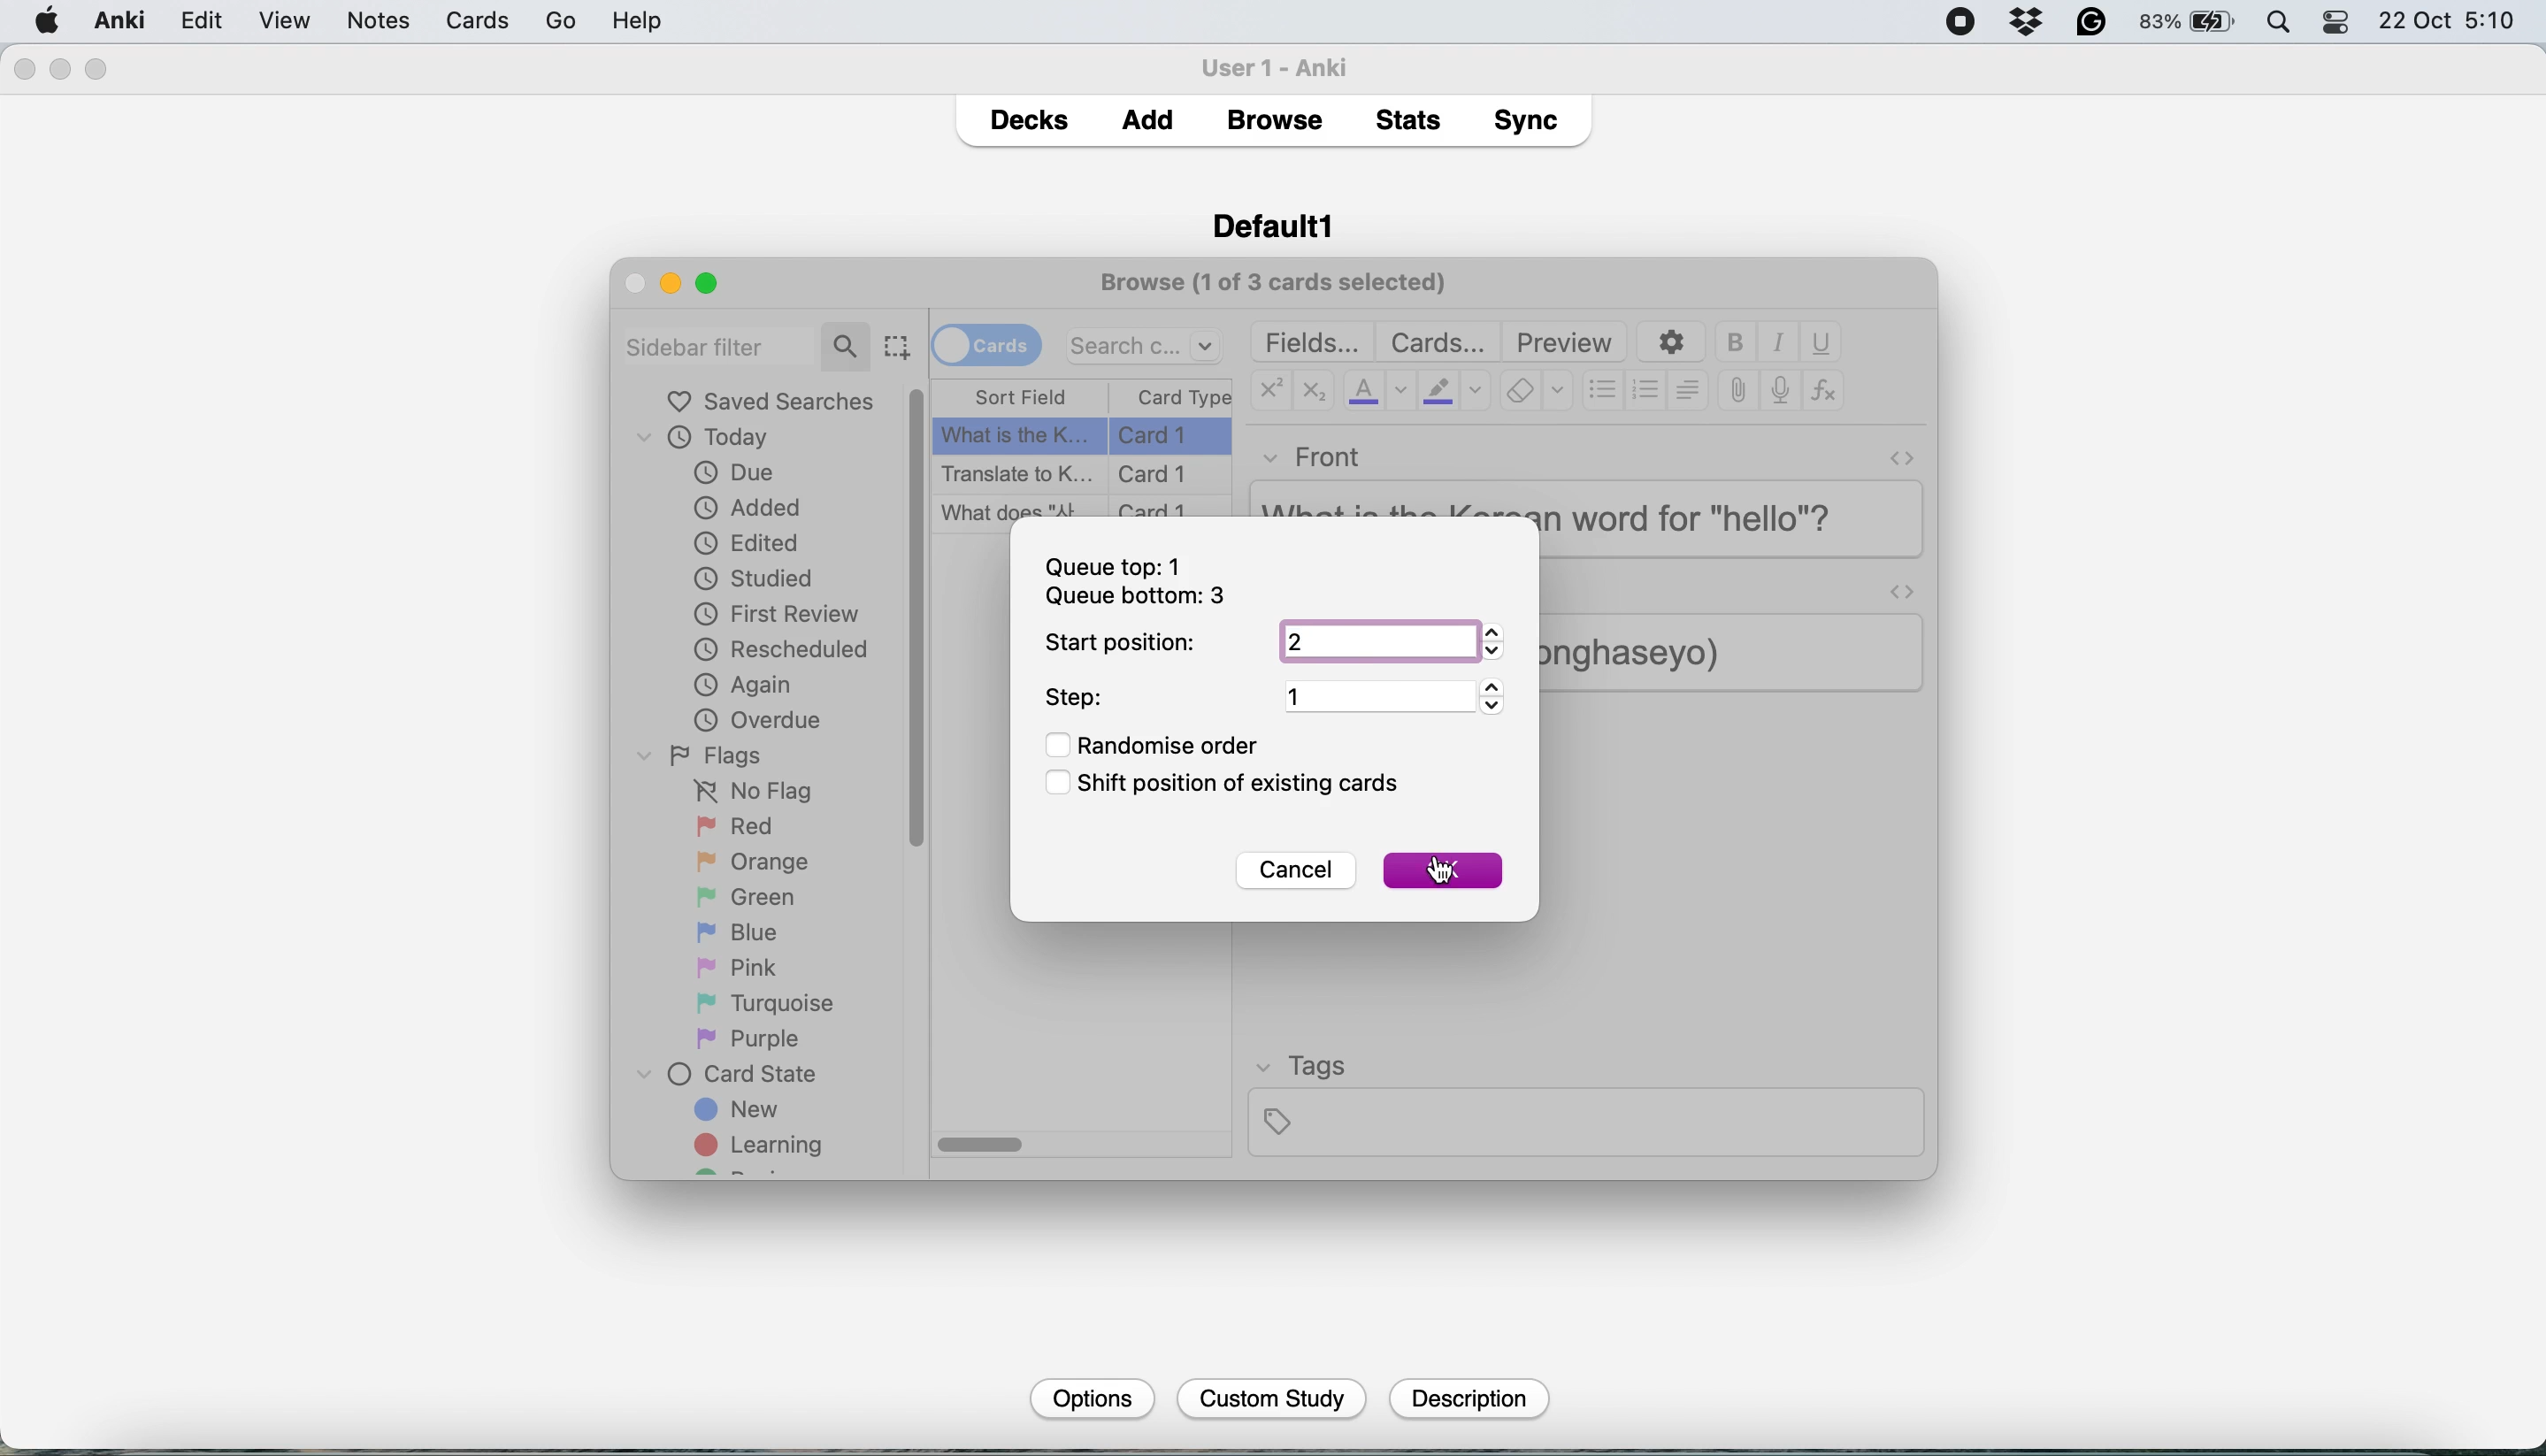 This screenshot has height=1456, width=2546. What do you see at coordinates (1687, 389) in the screenshot?
I see `justify` at bounding box center [1687, 389].